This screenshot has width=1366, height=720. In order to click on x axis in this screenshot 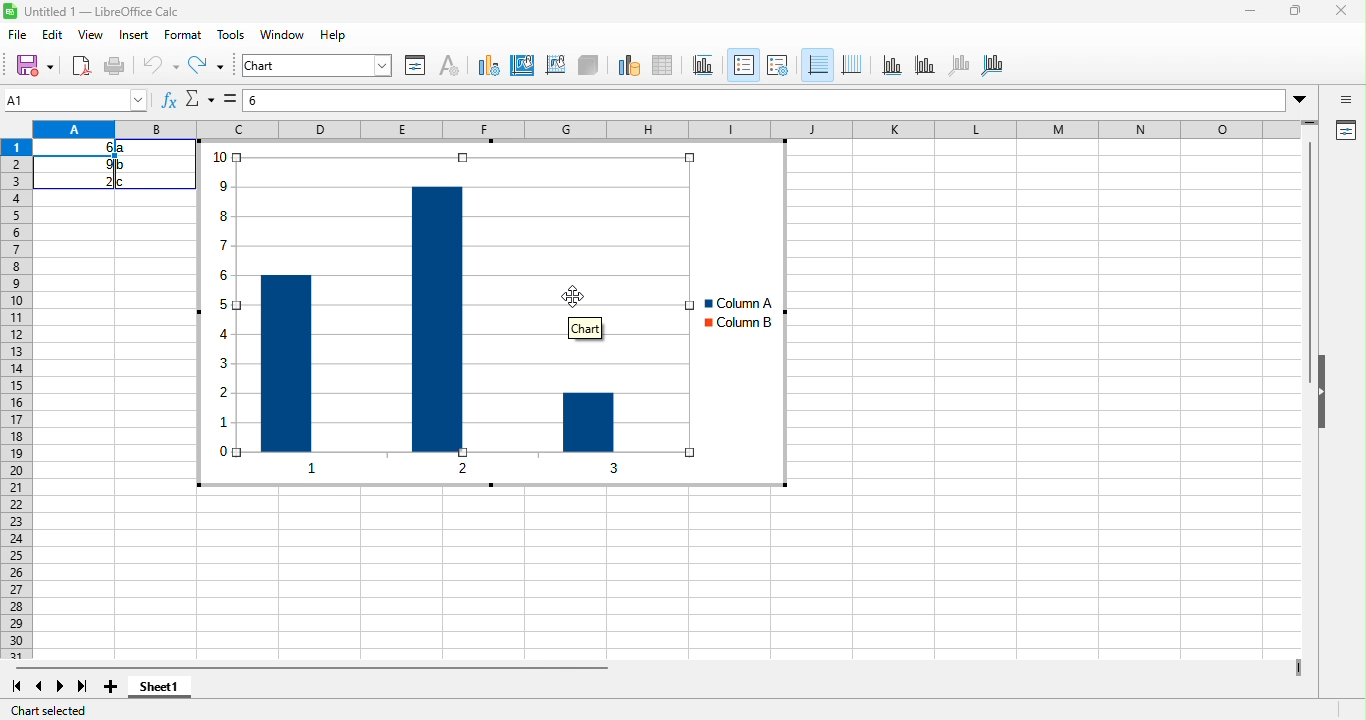, I will do `click(514, 470)`.